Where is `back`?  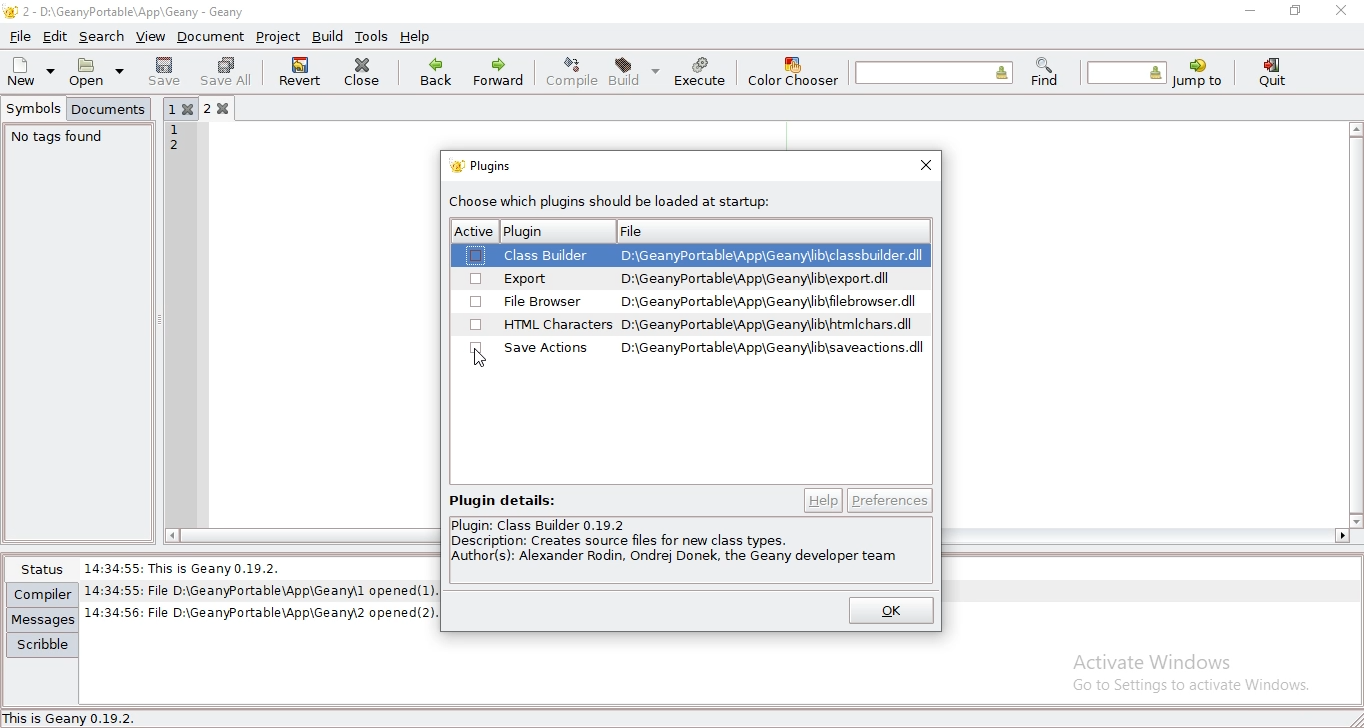
back is located at coordinates (436, 72).